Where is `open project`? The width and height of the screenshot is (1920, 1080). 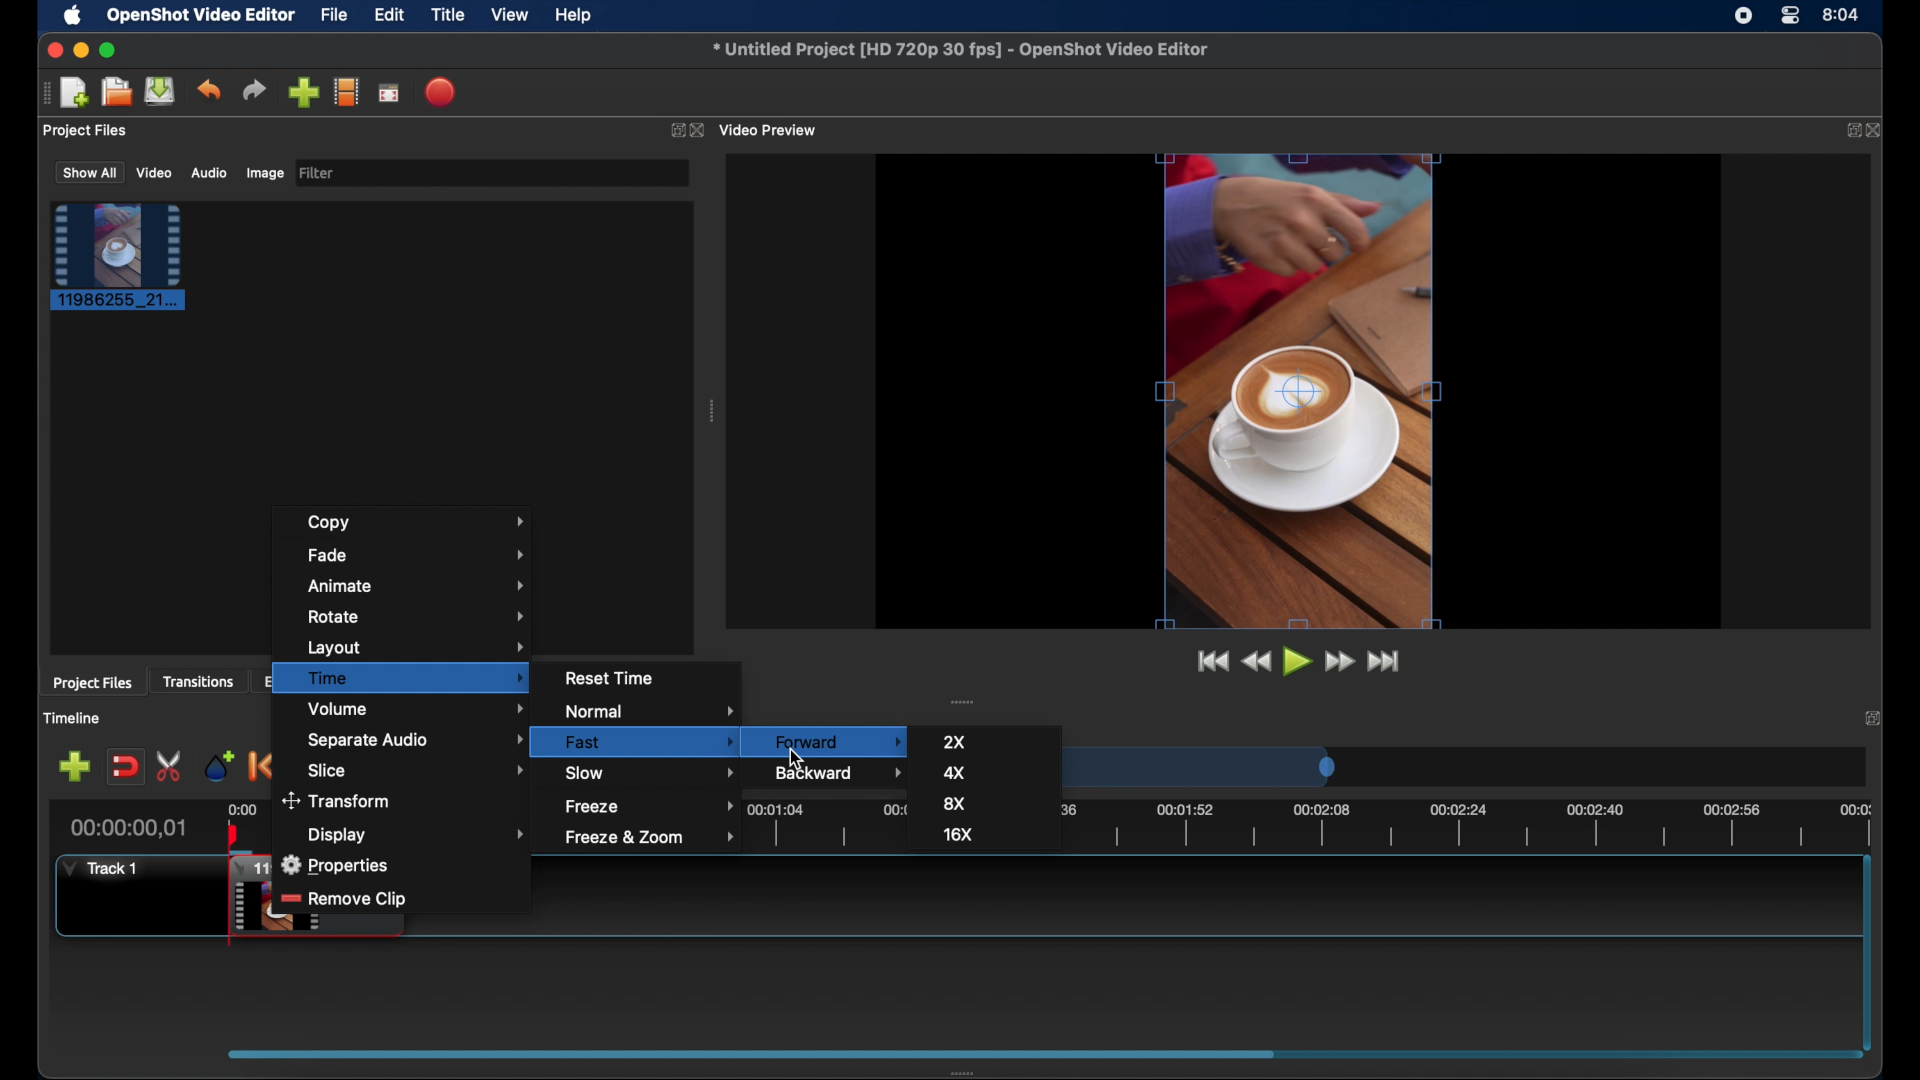
open project is located at coordinates (116, 92).